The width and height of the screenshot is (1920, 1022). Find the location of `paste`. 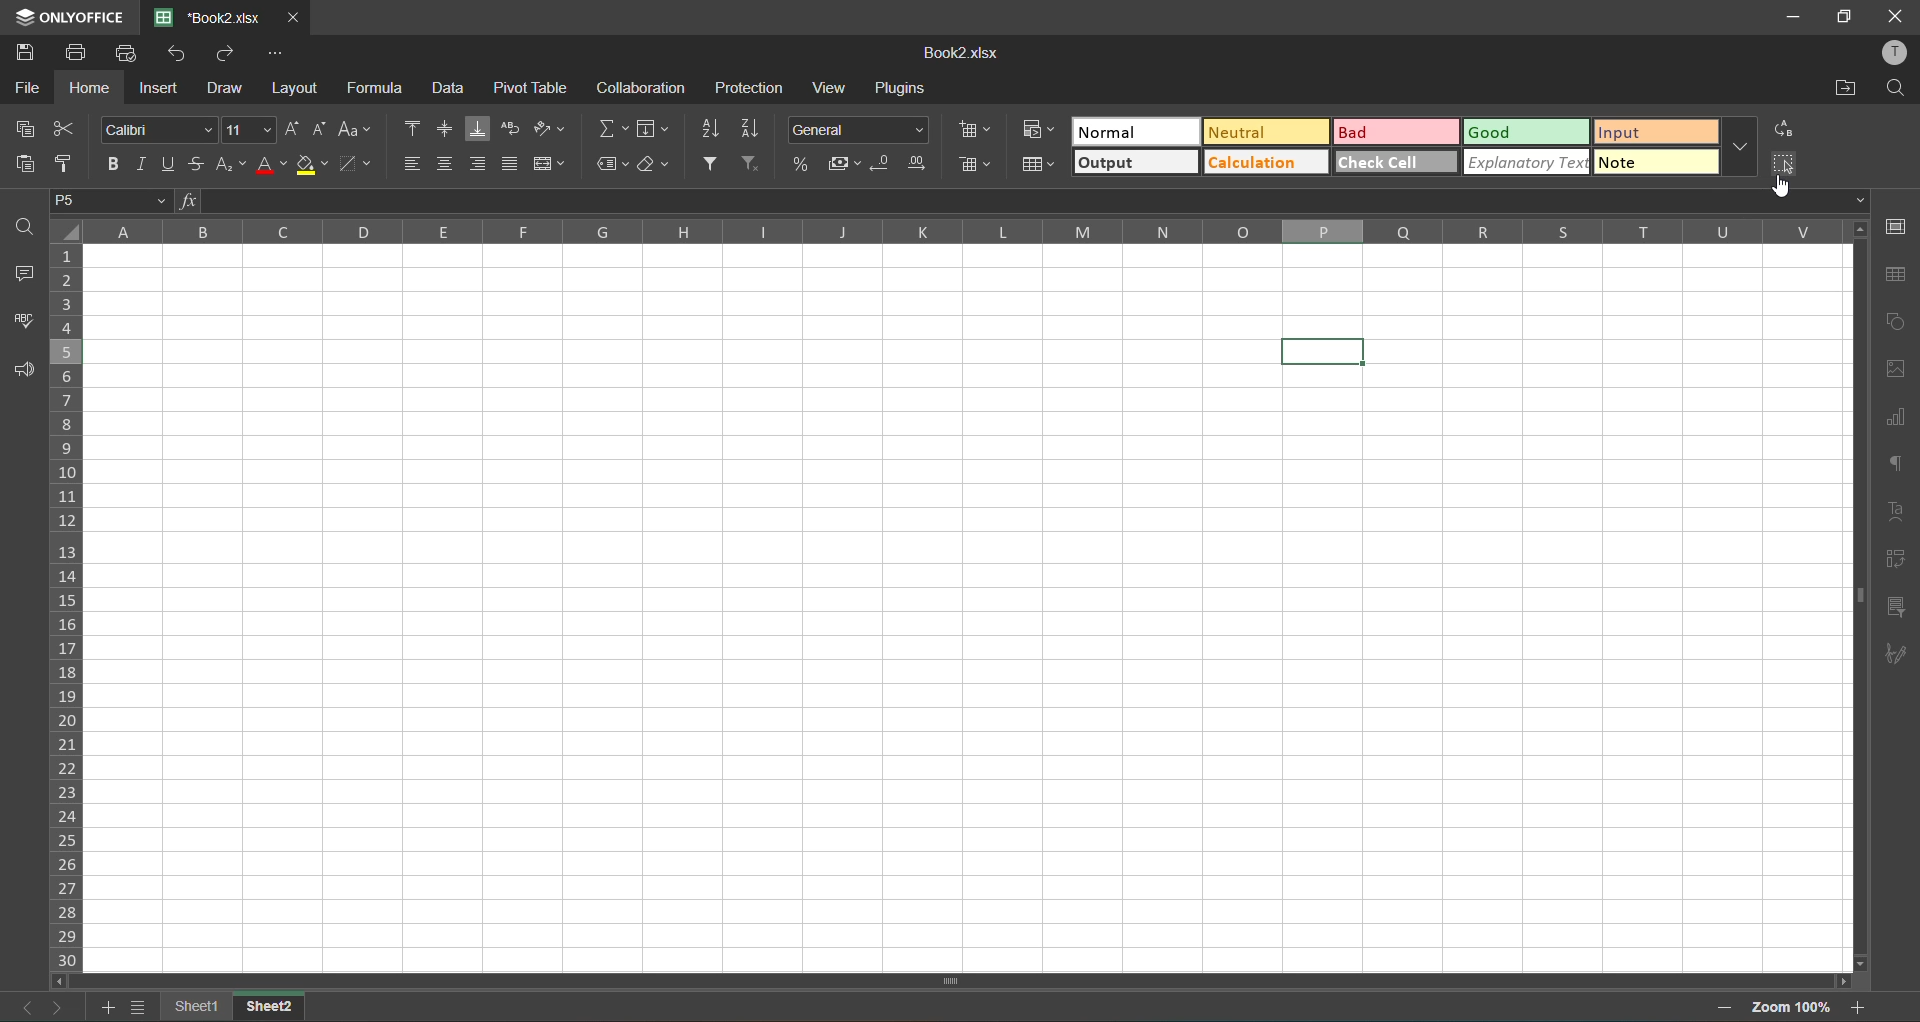

paste is located at coordinates (23, 166).